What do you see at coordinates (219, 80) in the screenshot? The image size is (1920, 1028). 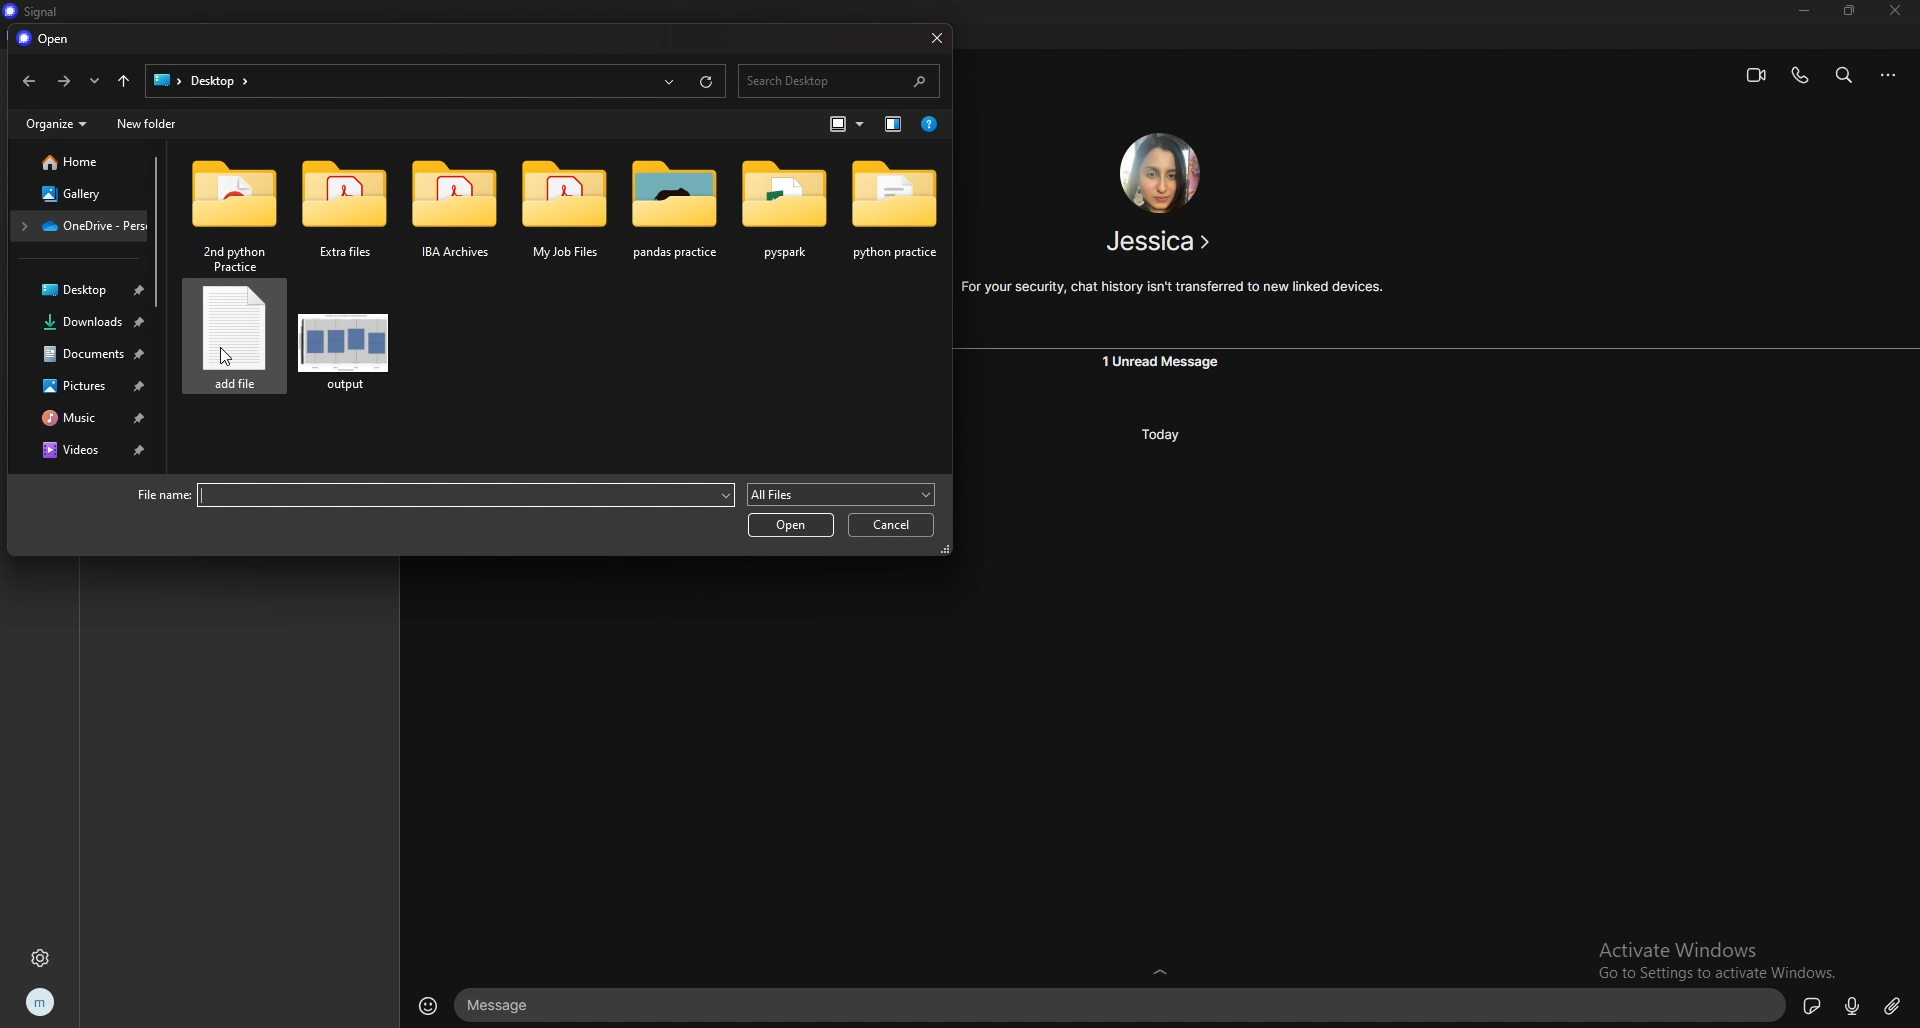 I see `folder` at bounding box center [219, 80].